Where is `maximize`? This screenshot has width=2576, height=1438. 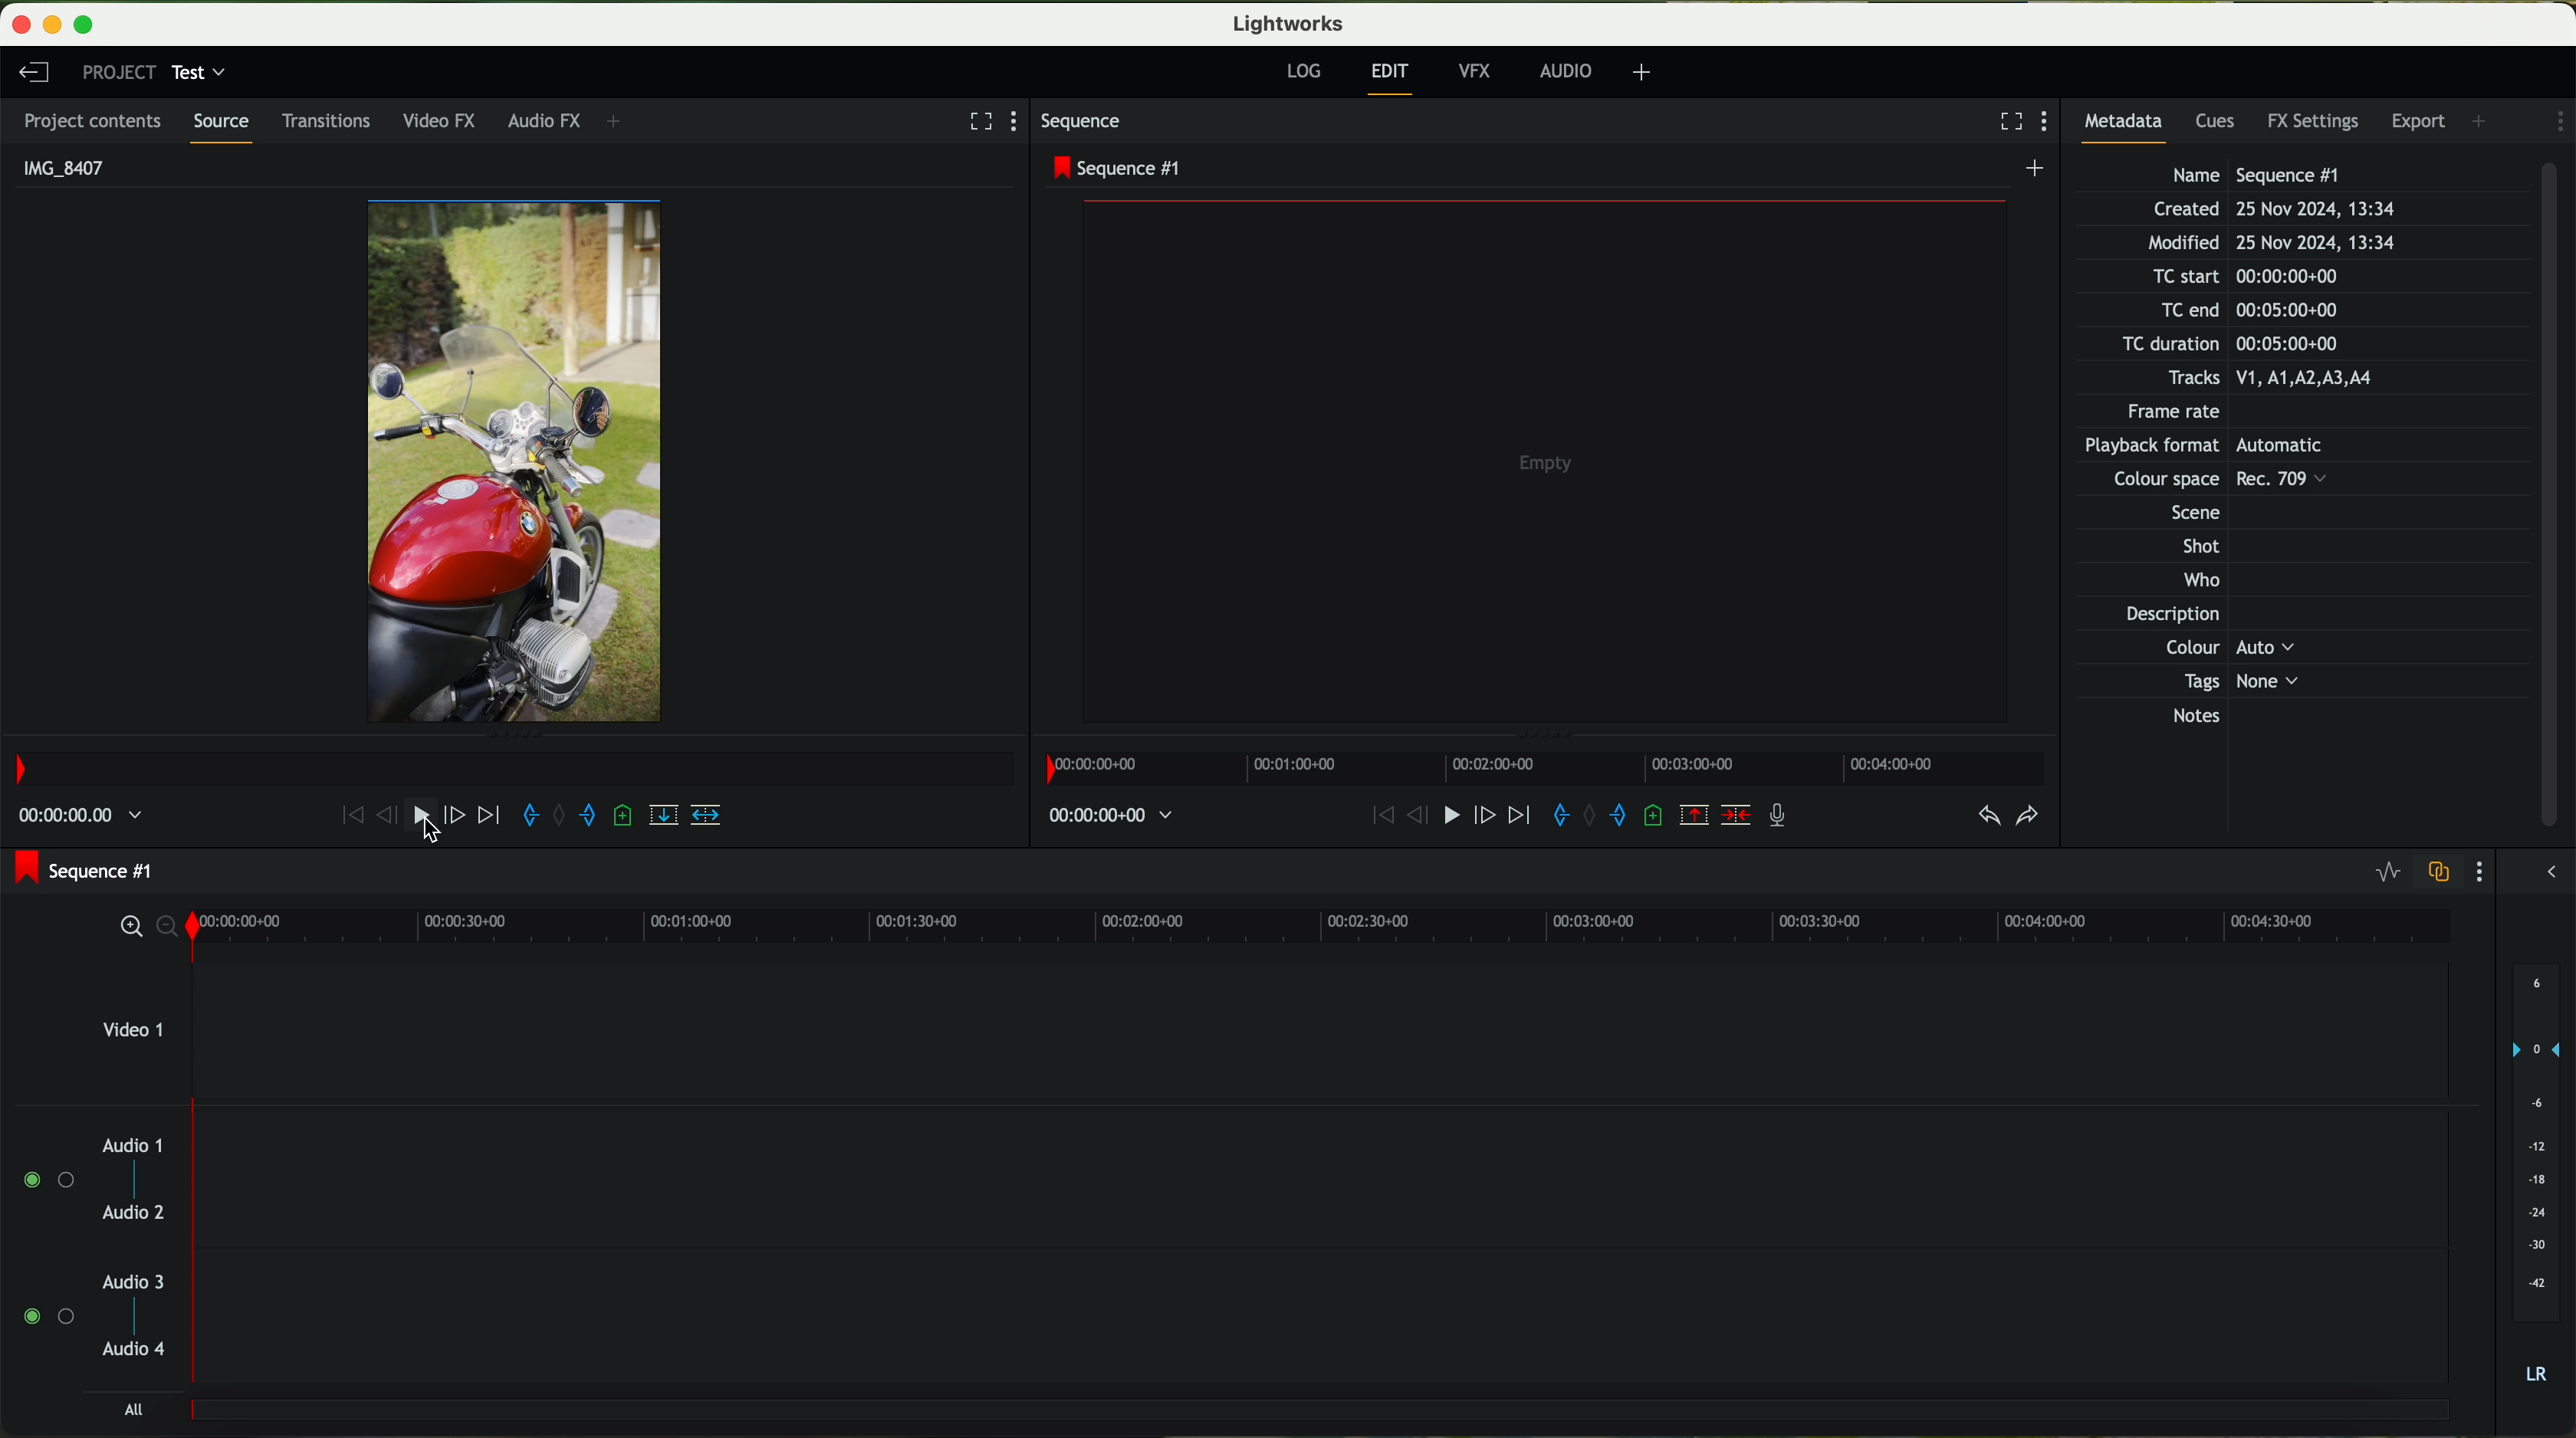
maximize is located at coordinates (96, 22).